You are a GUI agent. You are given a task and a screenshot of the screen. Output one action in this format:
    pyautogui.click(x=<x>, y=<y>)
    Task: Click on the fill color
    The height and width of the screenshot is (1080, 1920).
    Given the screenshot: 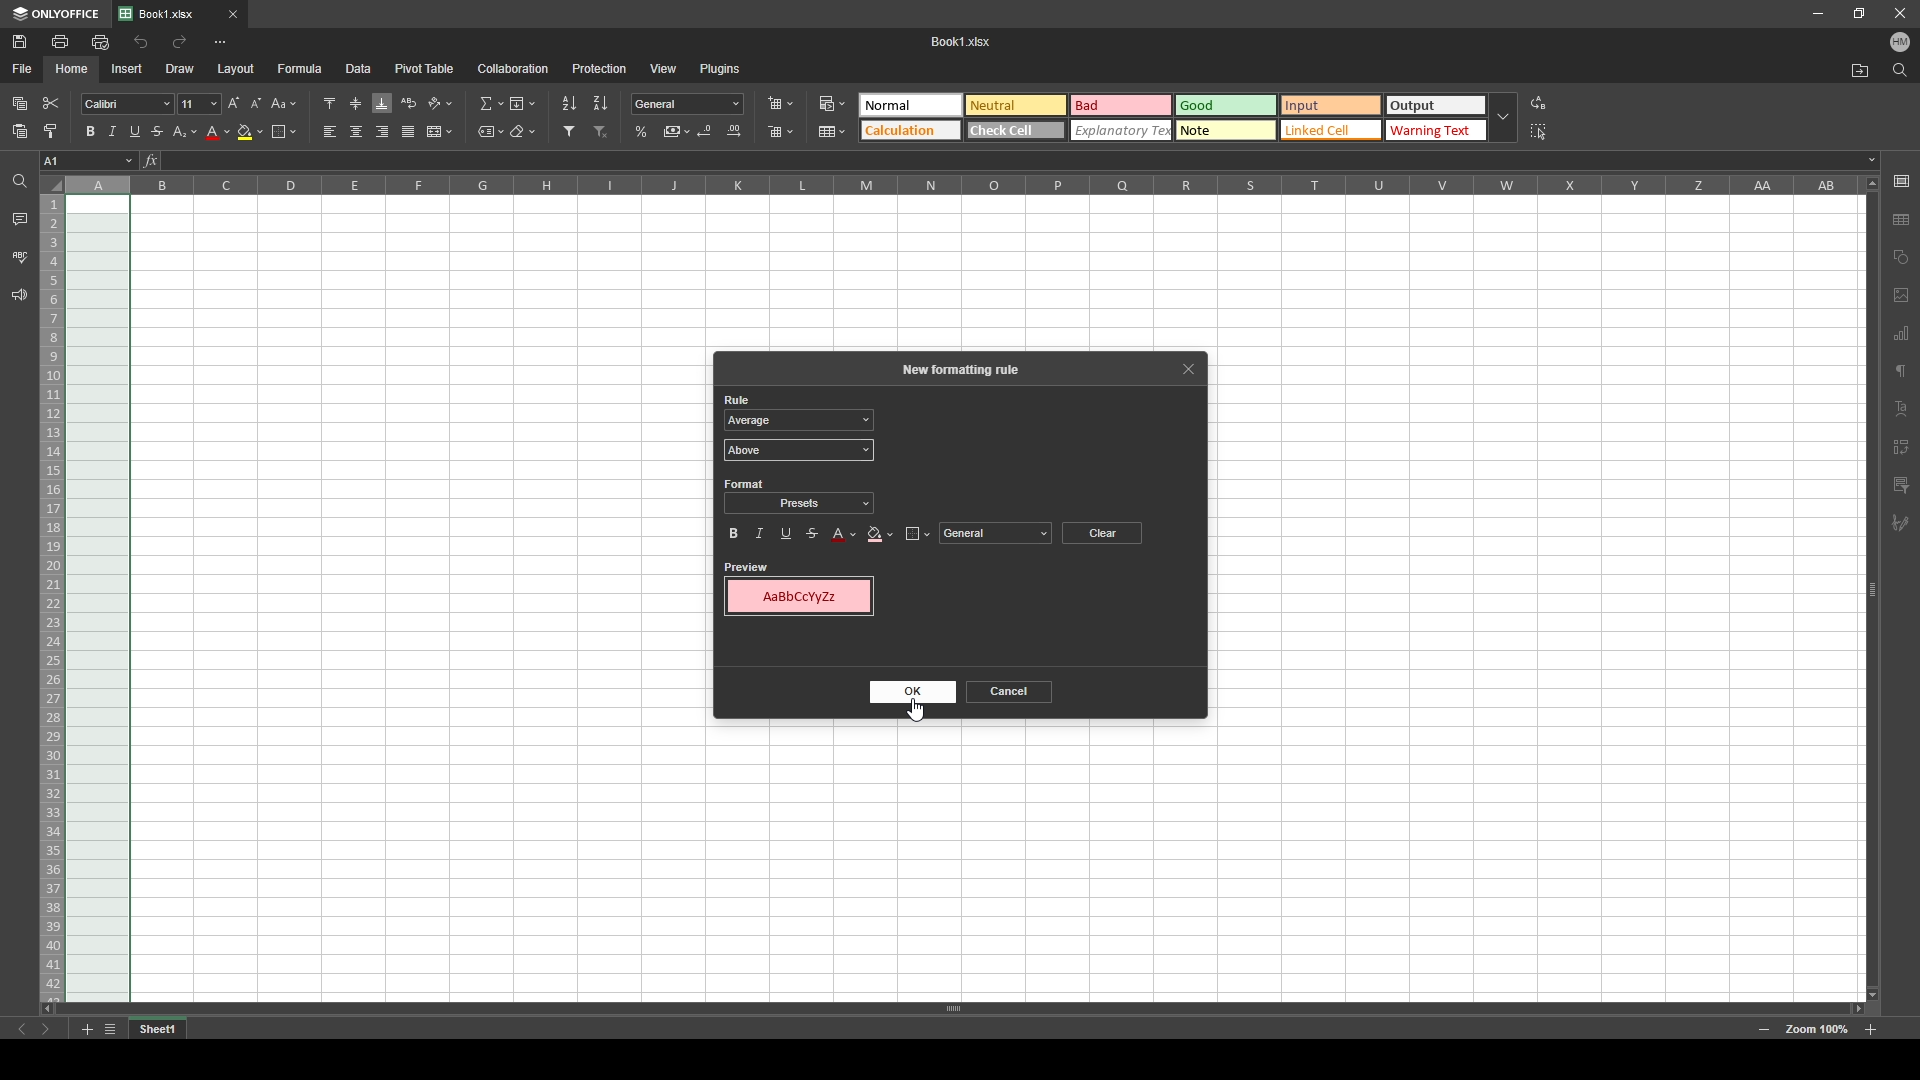 What is the action you would take?
    pyautogui.click(x=251, y=132)
    